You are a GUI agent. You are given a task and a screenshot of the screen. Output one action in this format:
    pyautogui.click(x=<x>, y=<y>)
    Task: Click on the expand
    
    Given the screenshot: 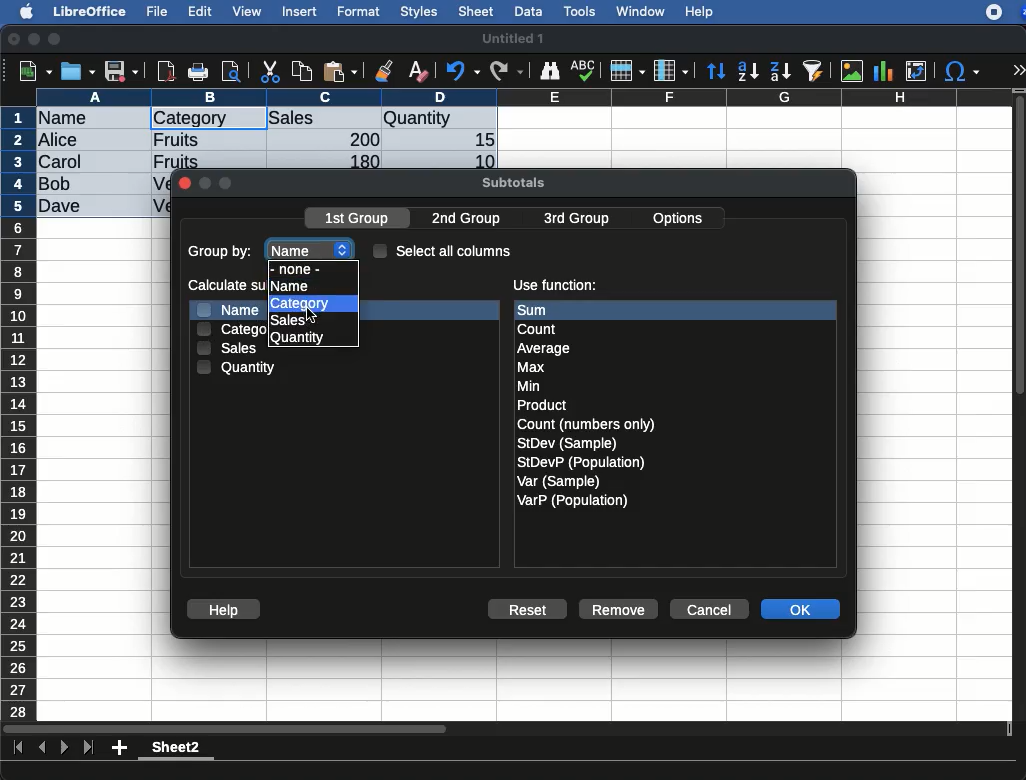 What is the action you would take?
    pyautogui.click(x=1018, y=70)
    